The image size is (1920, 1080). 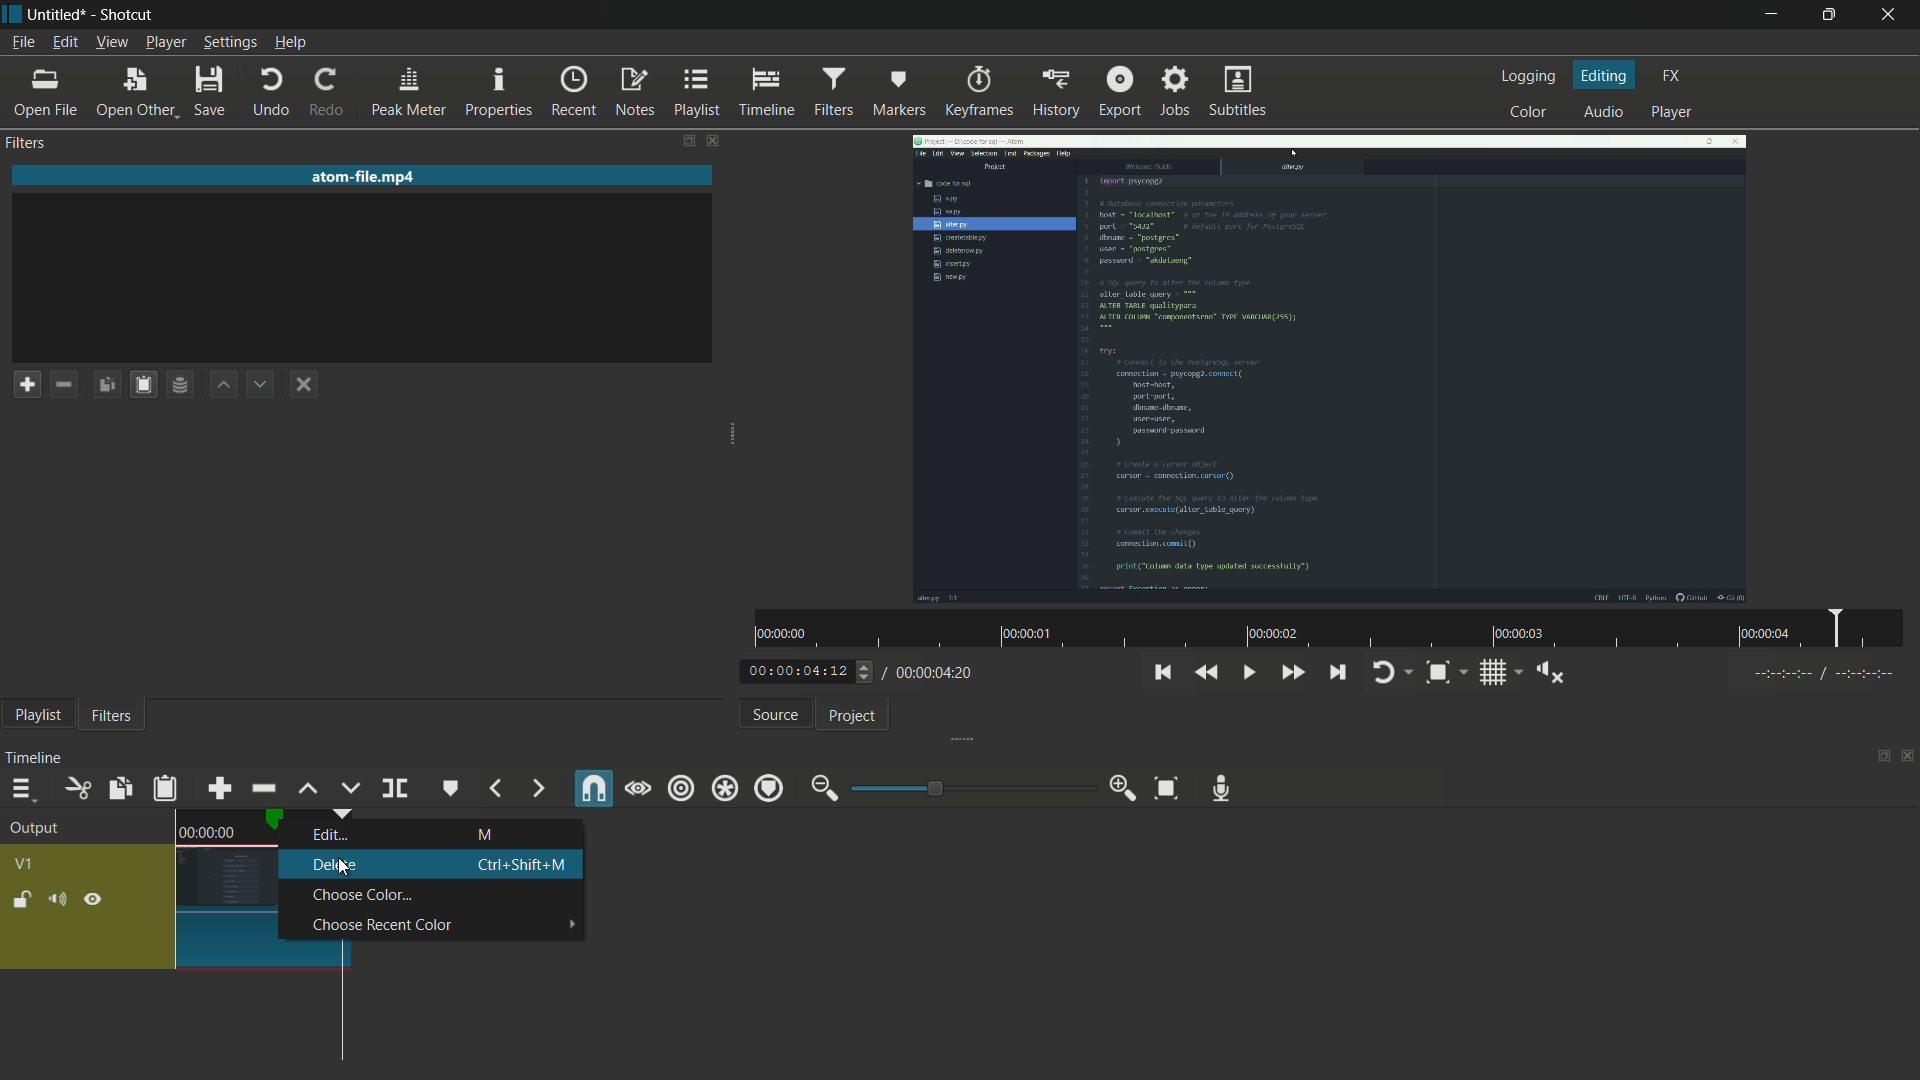 What do you see at coordinates (898, 92) in the screenshot?
I see `markers` at bounding box center [898, 92].